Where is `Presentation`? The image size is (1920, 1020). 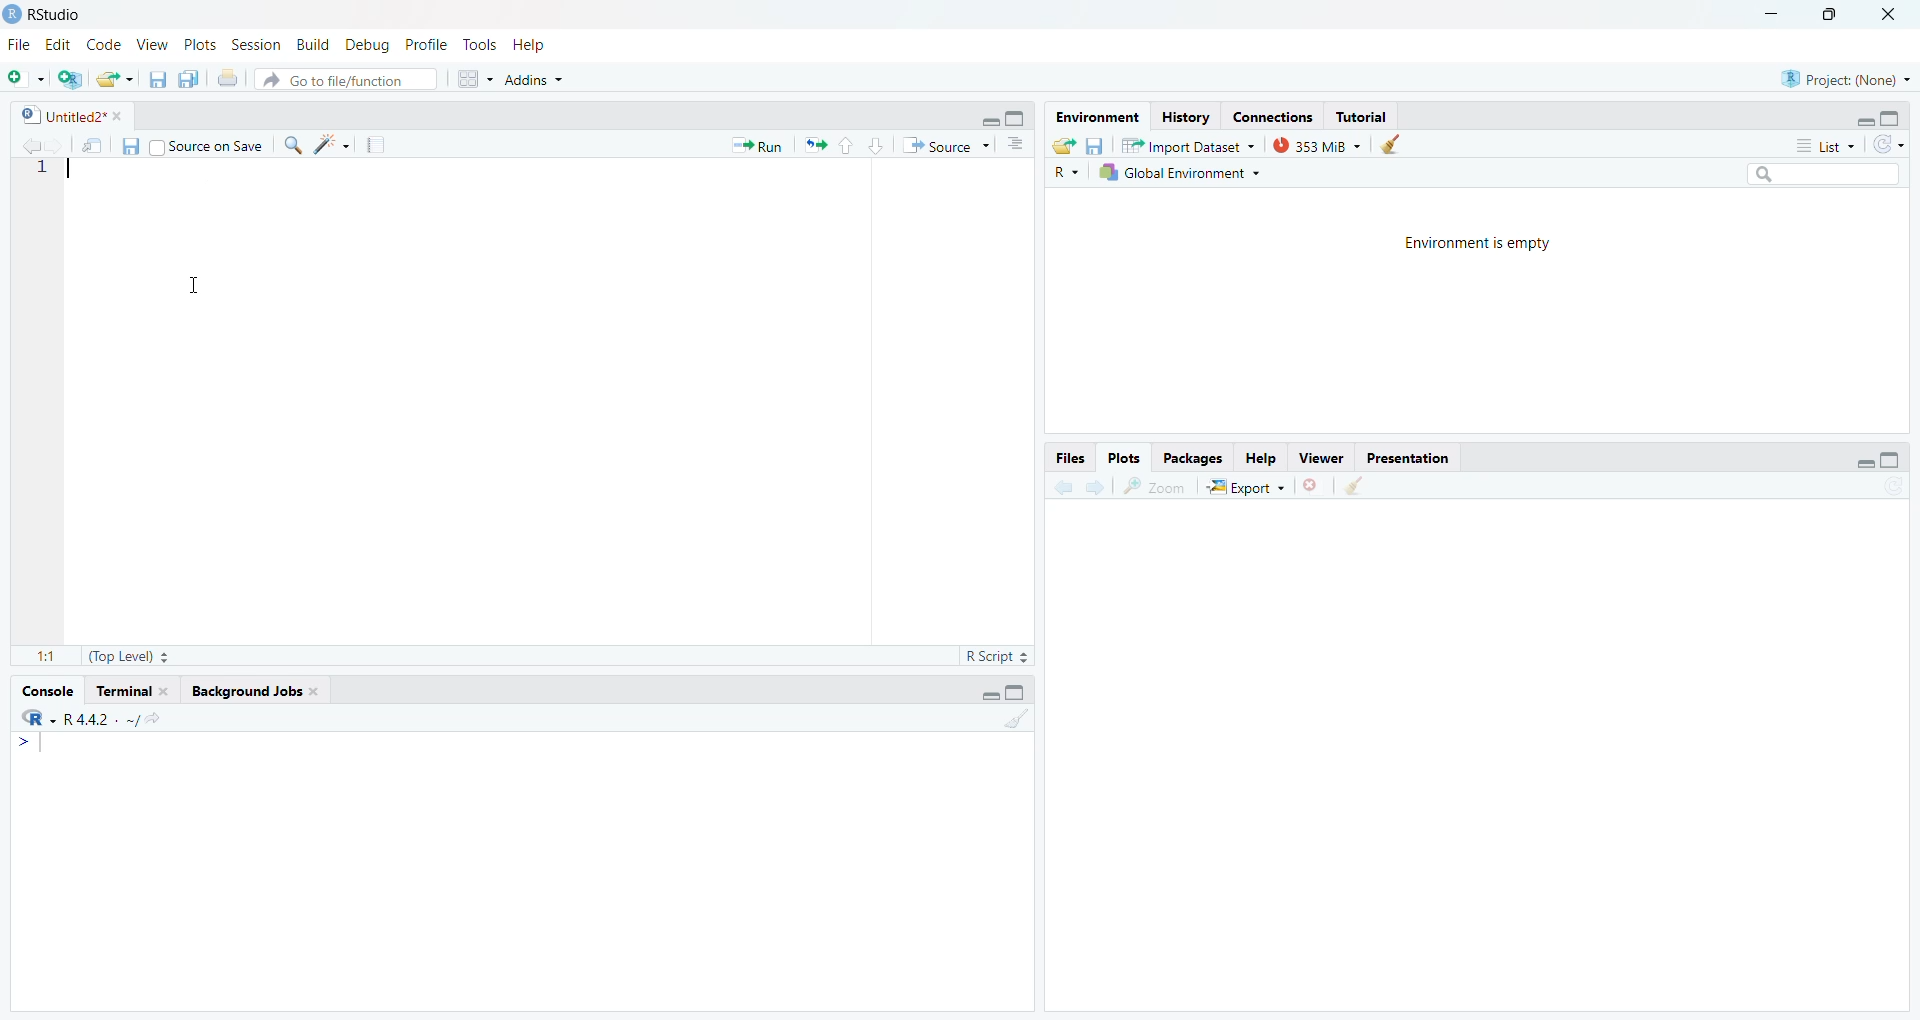
Presentation is located at coordinates (1411, 458).